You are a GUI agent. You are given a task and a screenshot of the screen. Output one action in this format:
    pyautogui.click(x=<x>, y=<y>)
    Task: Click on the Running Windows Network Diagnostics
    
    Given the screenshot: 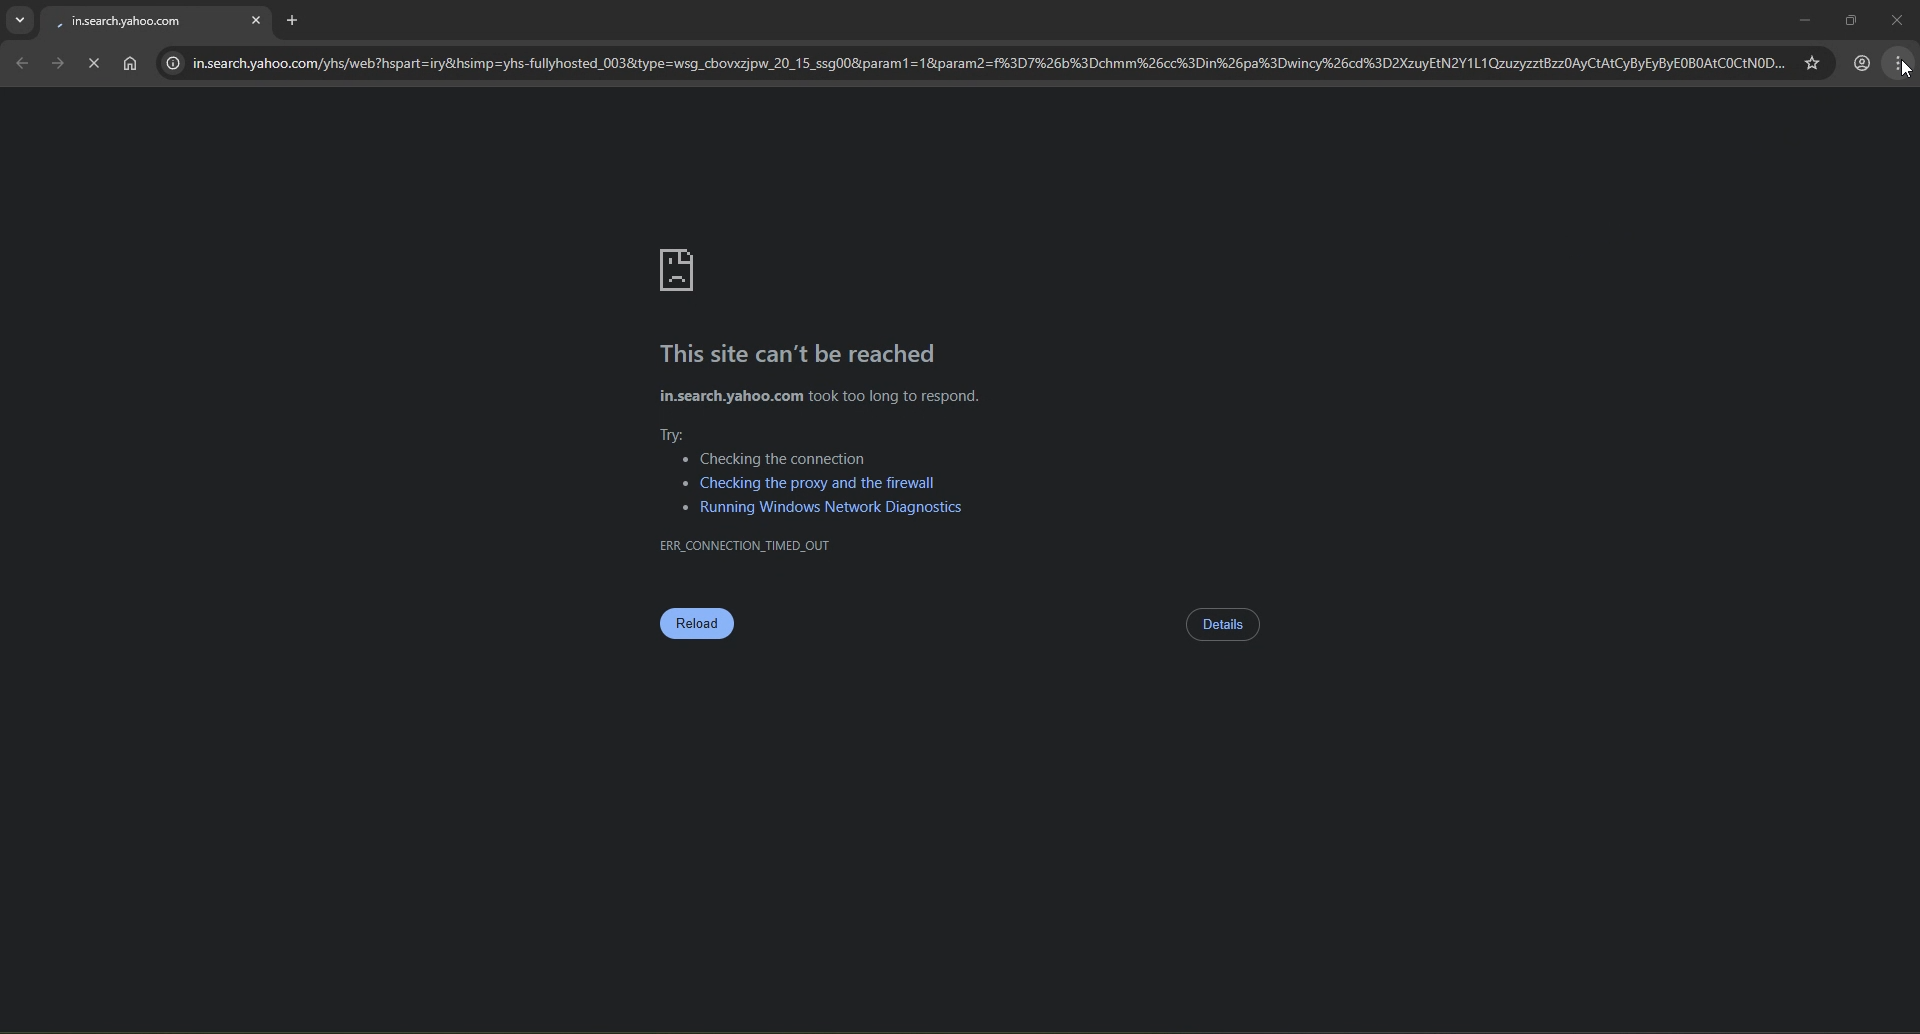 What is the action you would take?
    pyautogui.click(x=826, y=508)
    